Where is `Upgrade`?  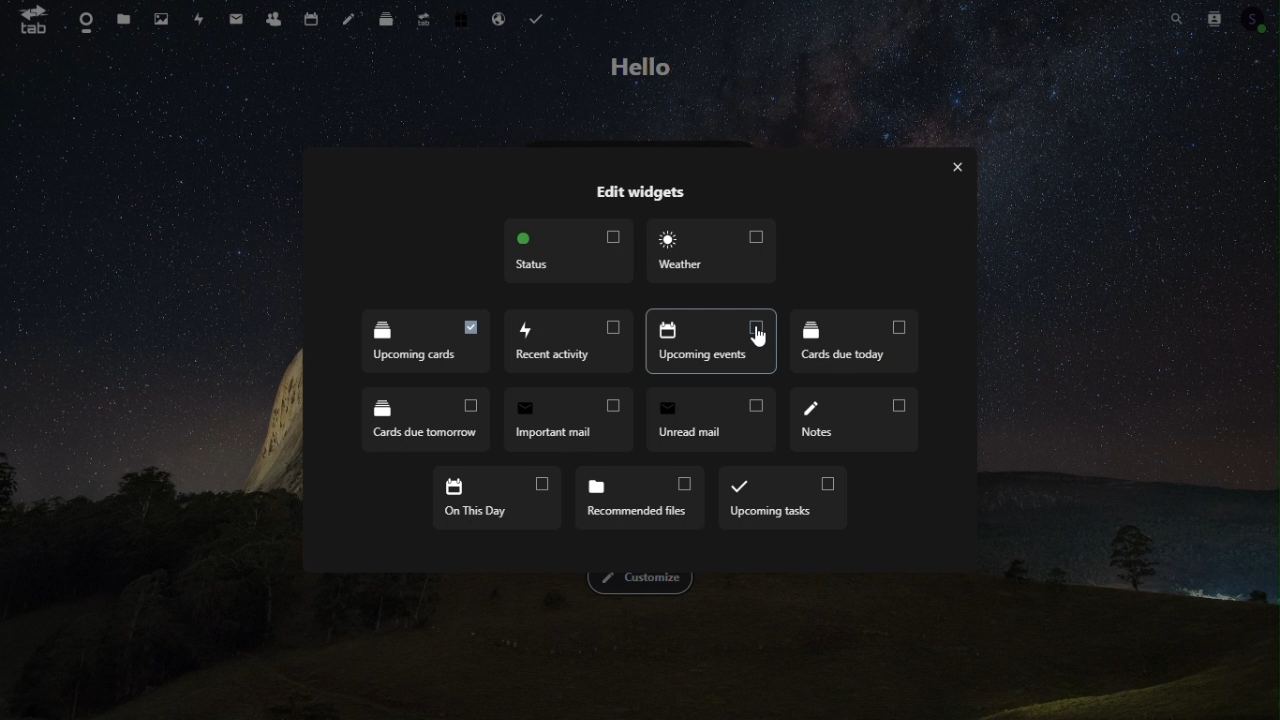 Upgrade is located at coordinates (425, 16).